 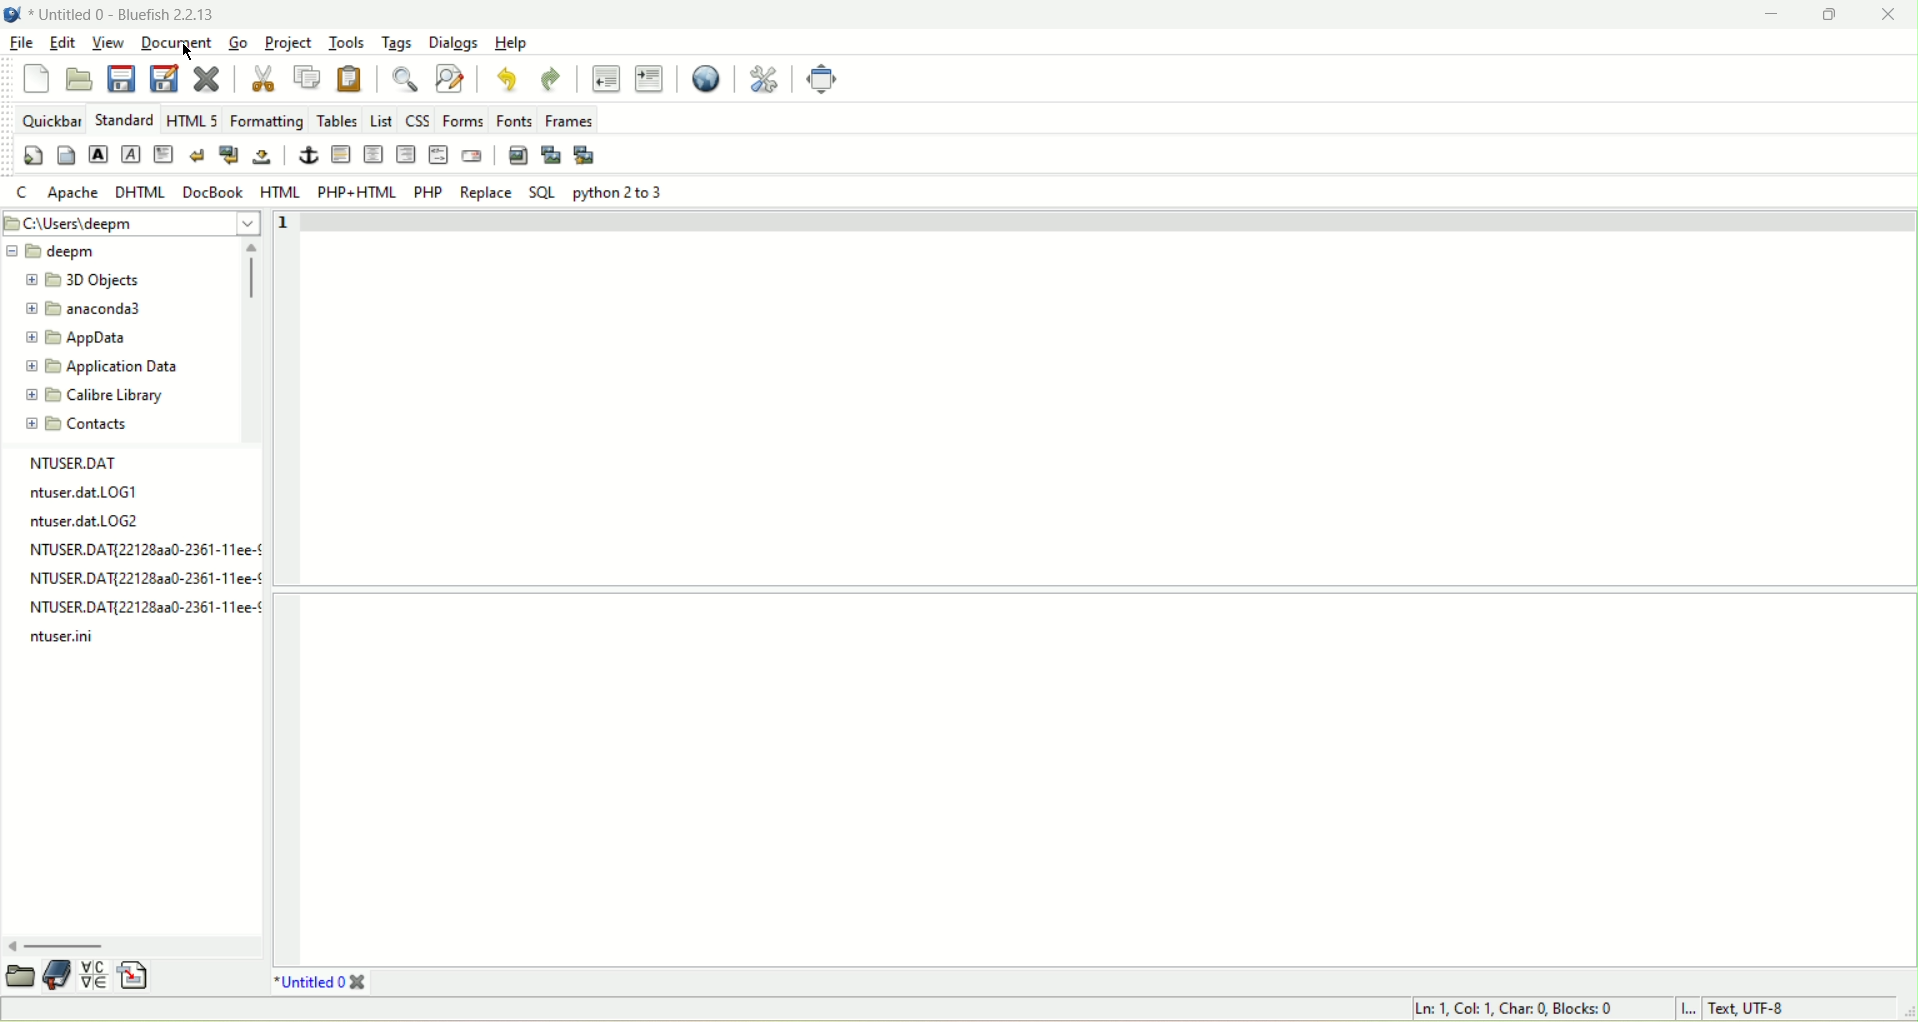 What do you see at coordinates (198, 154) in the screenshot?
I see `line break` at bounding box center [198, 154].